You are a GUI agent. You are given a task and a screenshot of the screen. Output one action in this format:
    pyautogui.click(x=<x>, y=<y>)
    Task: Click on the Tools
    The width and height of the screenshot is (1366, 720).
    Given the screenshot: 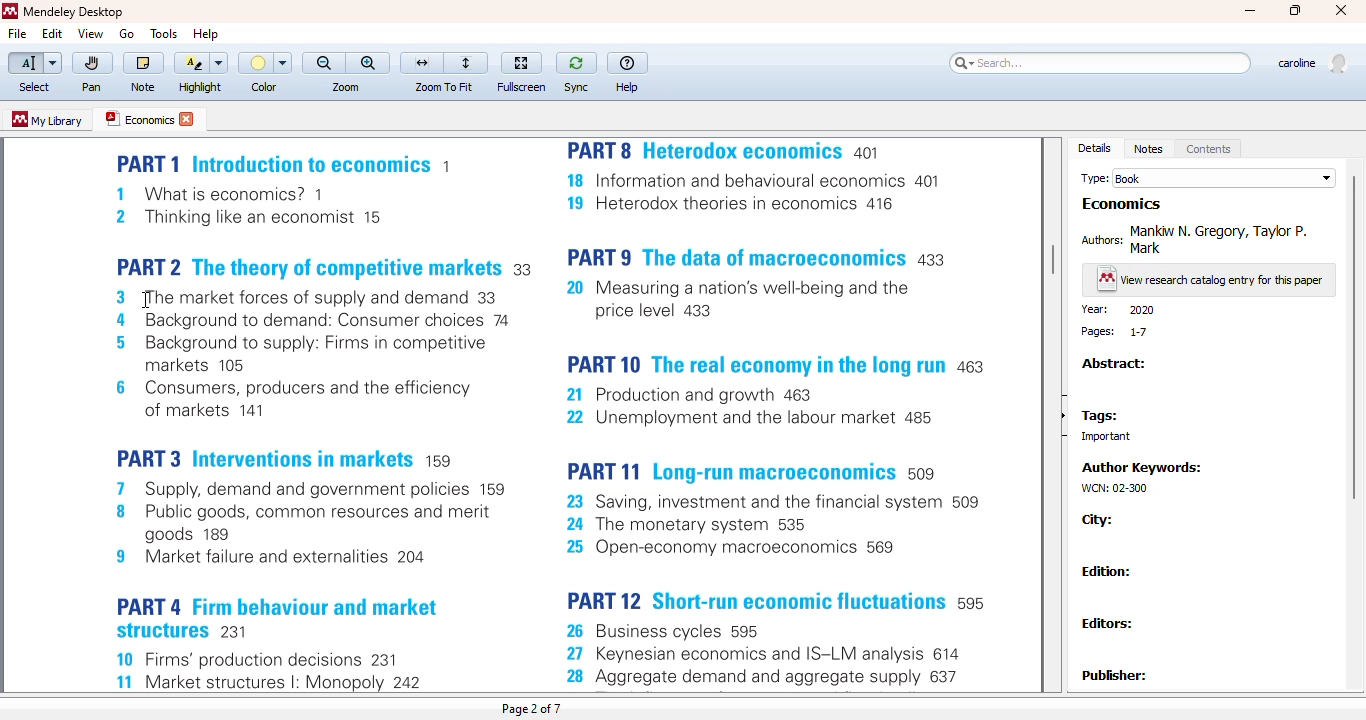 What is the action you would take?
    pyautogui.click(x=164, y=33)
    